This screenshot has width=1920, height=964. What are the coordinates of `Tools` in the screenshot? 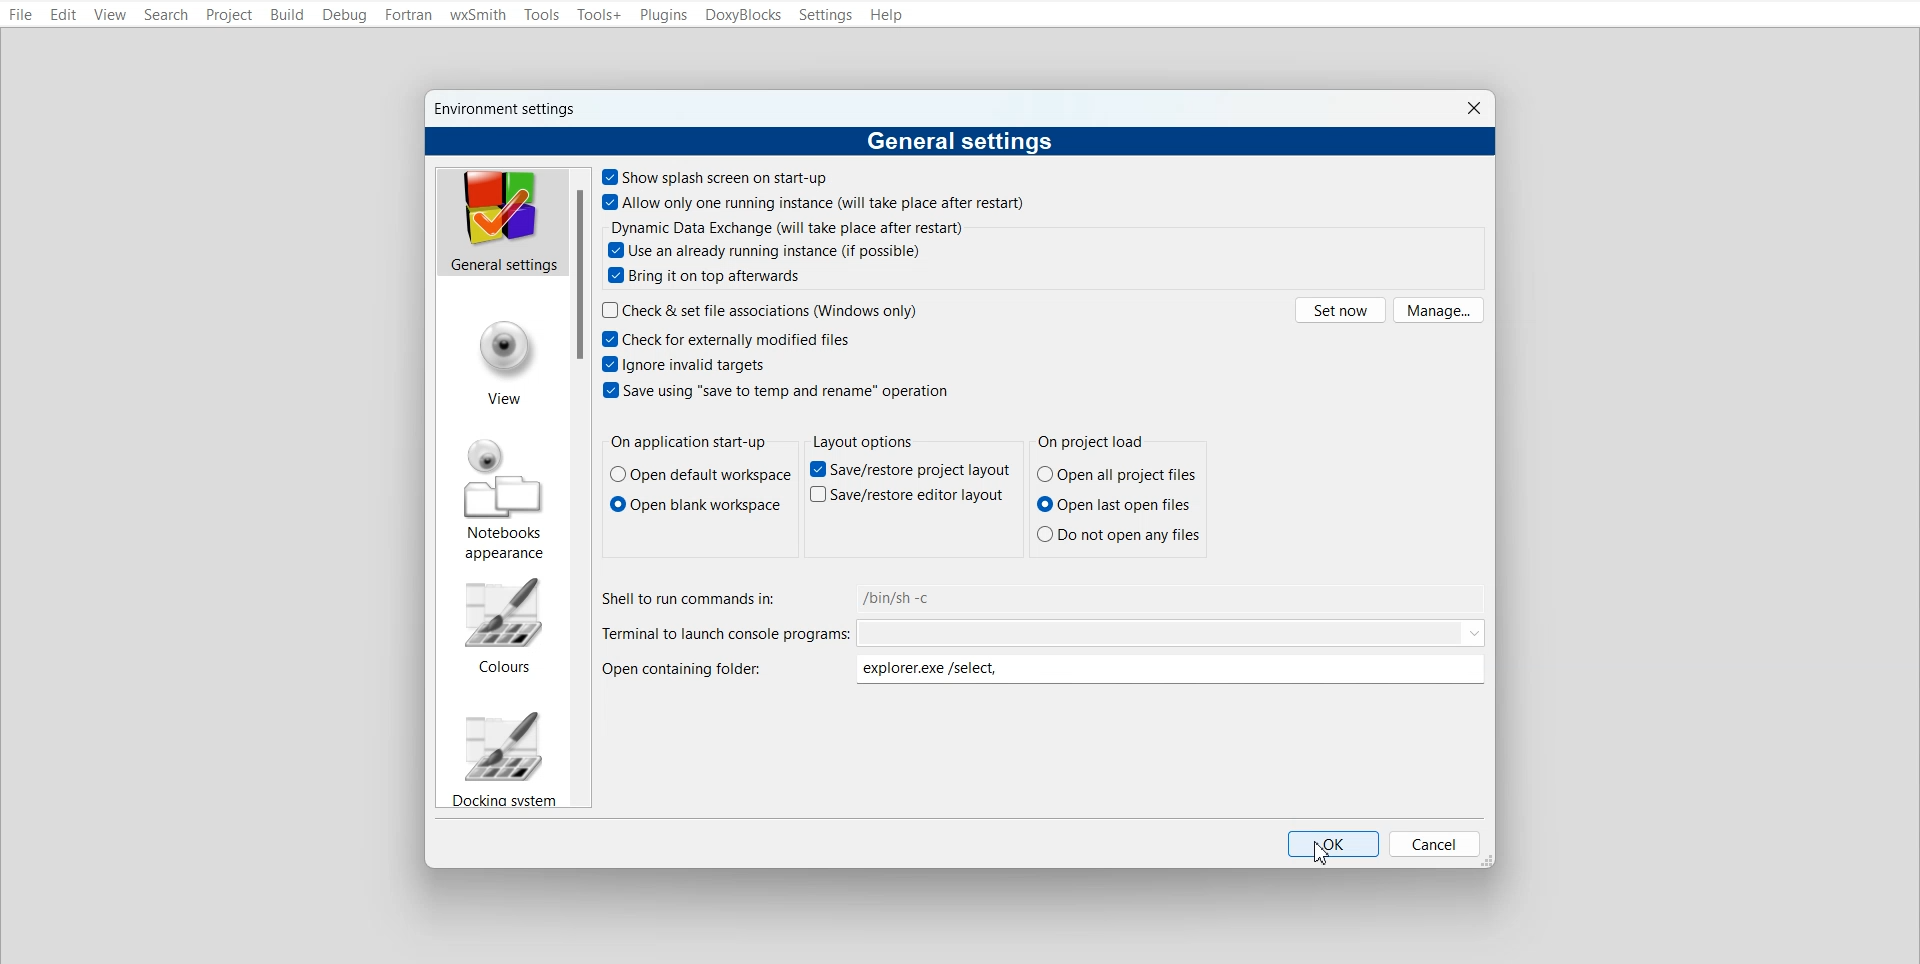 It's located at (543, 15).